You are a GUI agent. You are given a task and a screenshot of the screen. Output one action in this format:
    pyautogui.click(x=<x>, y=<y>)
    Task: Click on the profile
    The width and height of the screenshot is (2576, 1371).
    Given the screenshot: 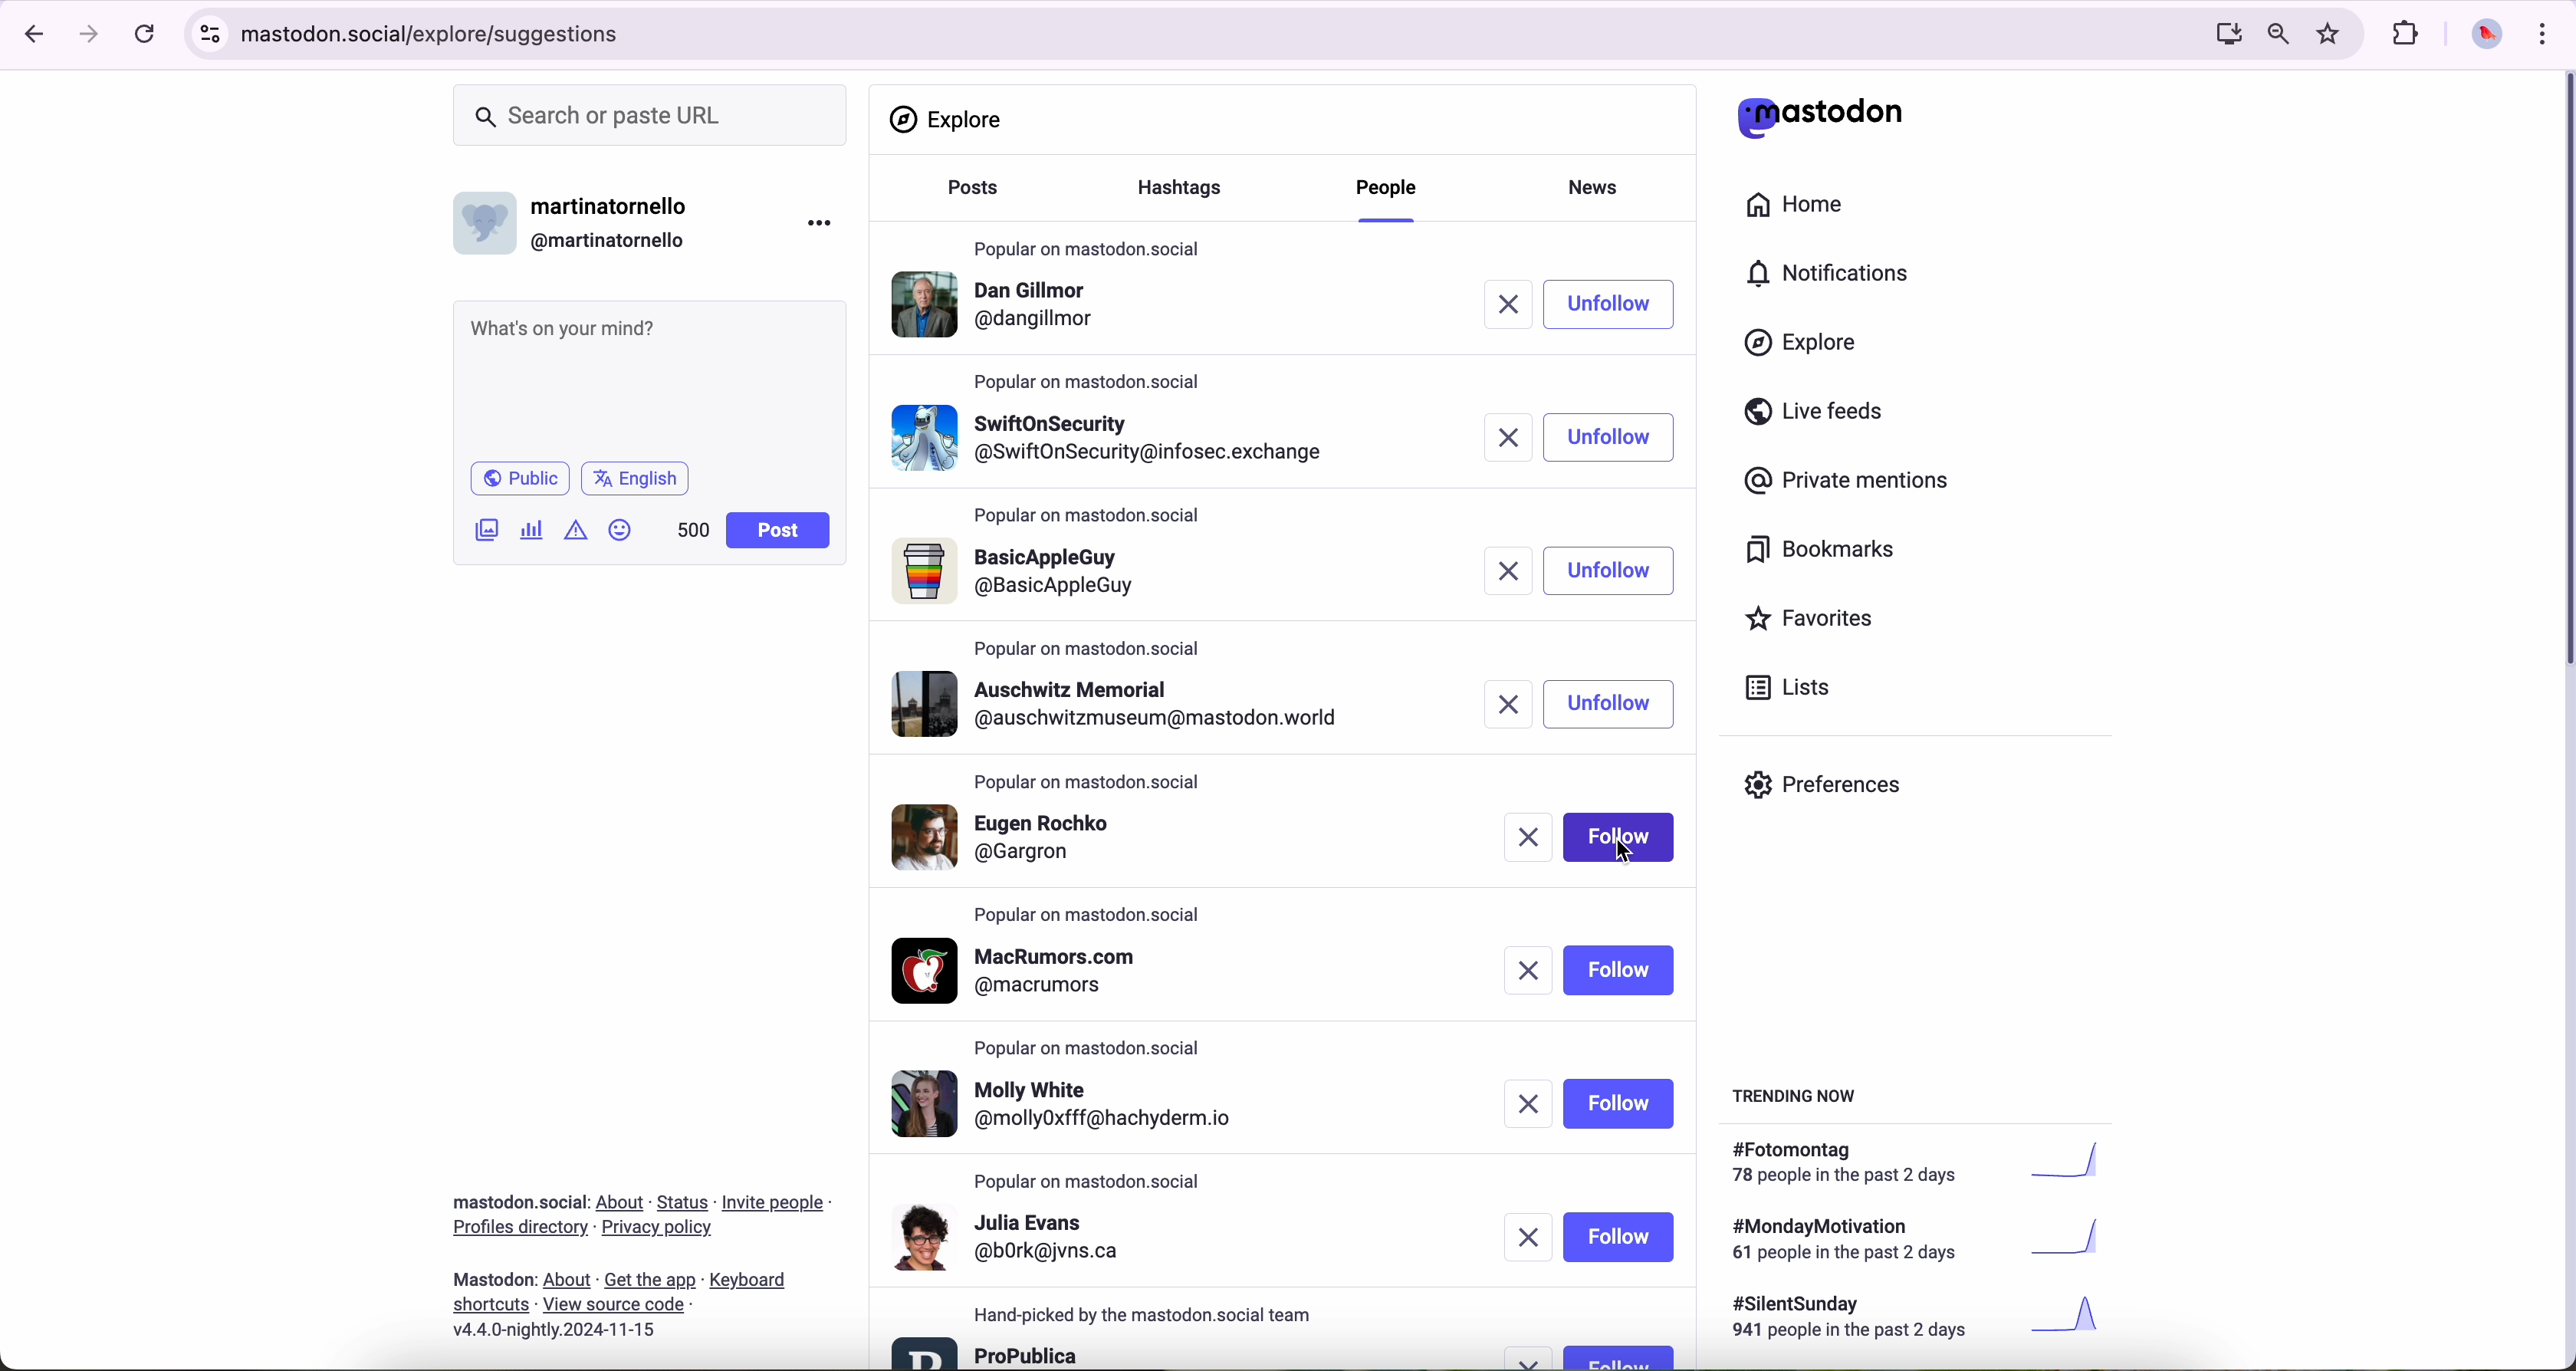 What is the action you would take?
    pyautogui.click(x=1001, y=309)
    